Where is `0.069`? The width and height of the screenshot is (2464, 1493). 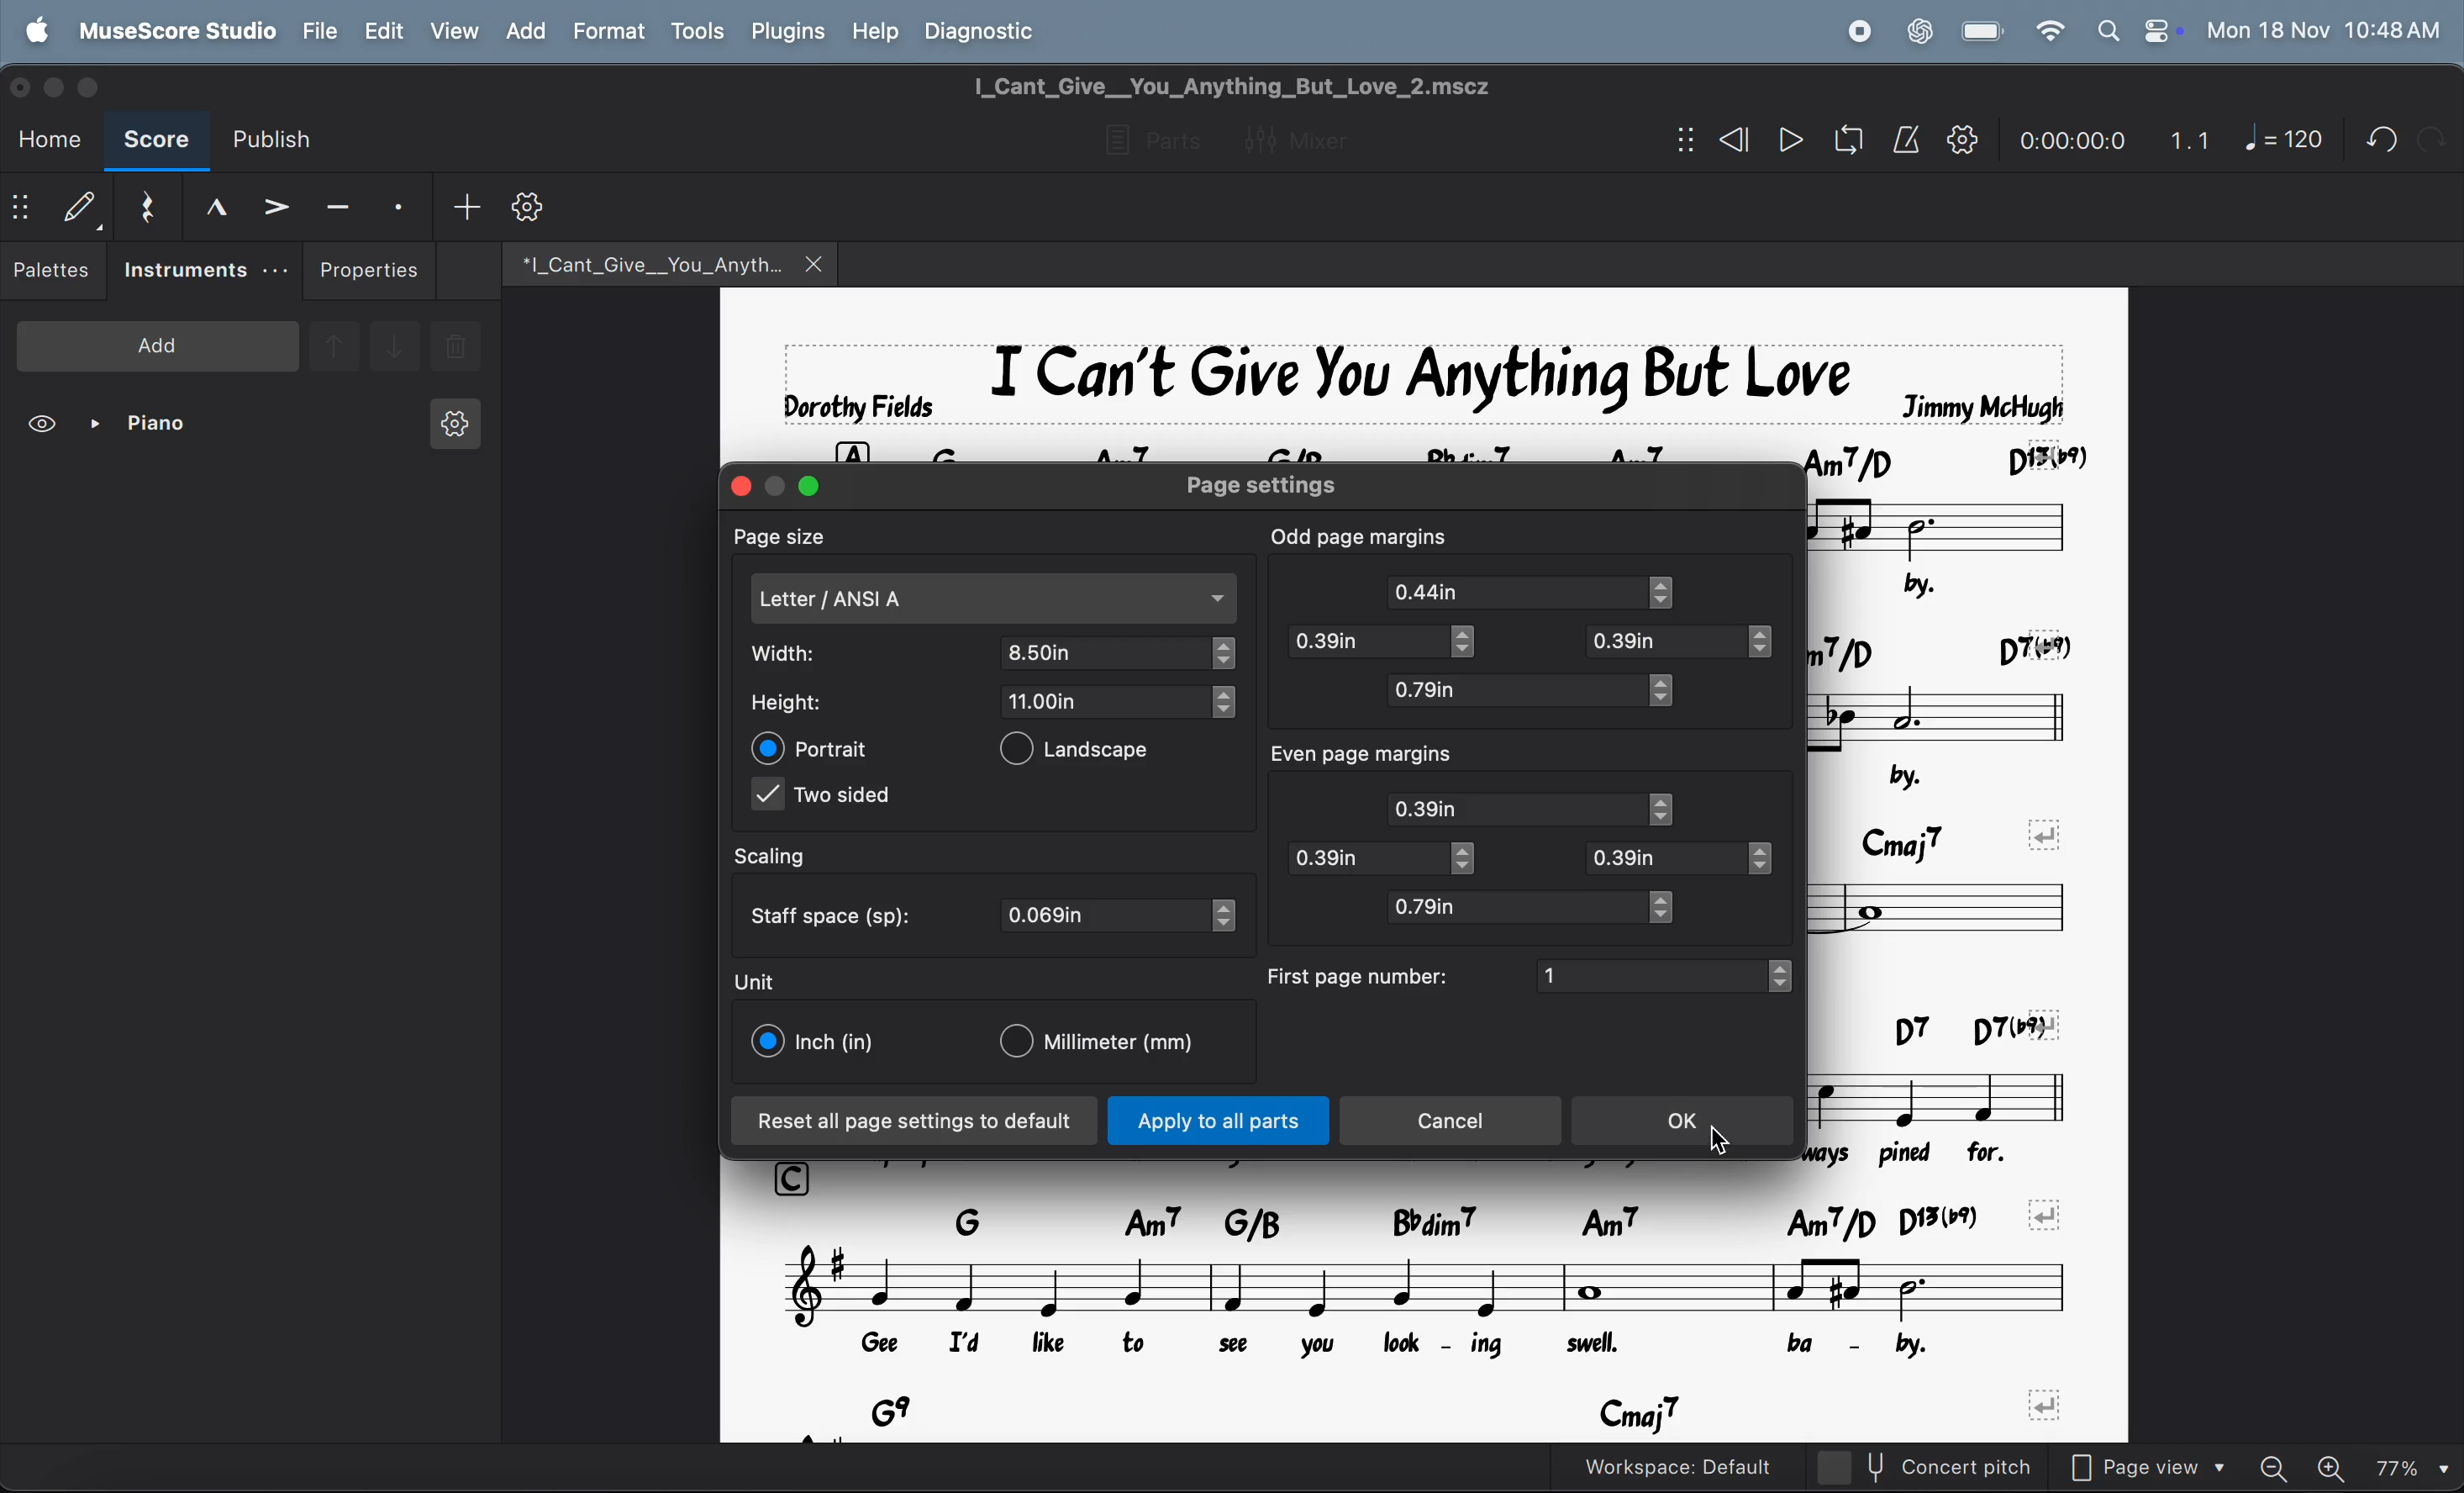 0.069 is located at coordinates (1105, 916).